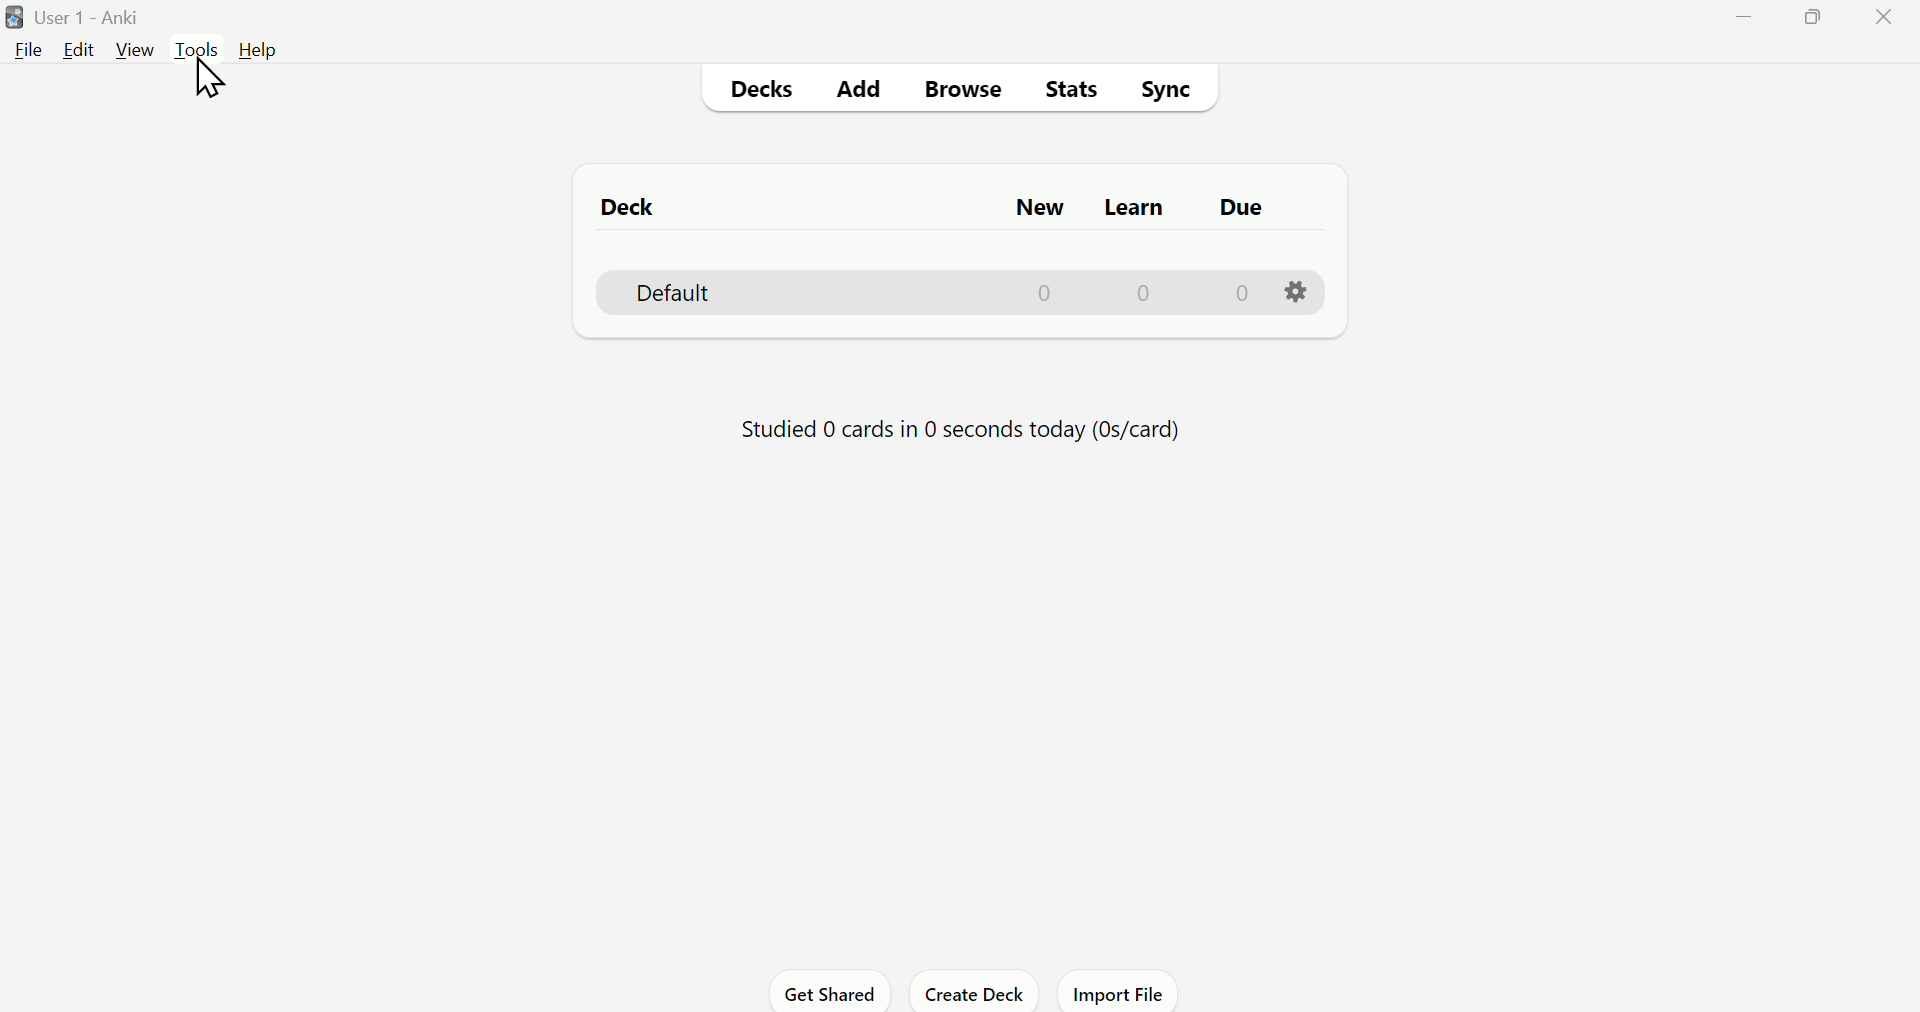 The image size is (1920, 1012). I want to click on Maximize, so click(1821, 24).